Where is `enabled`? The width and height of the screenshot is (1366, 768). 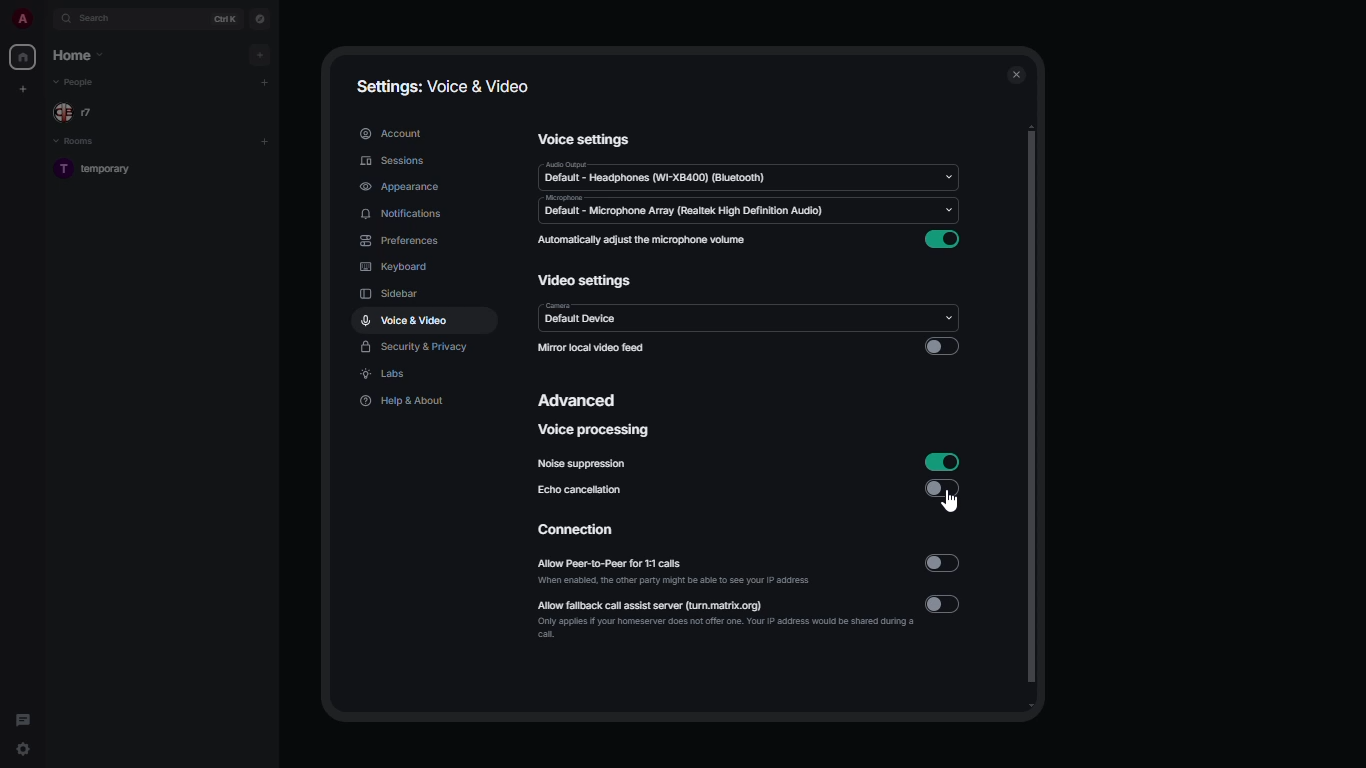
enabled is located at coordinates (942, 462).